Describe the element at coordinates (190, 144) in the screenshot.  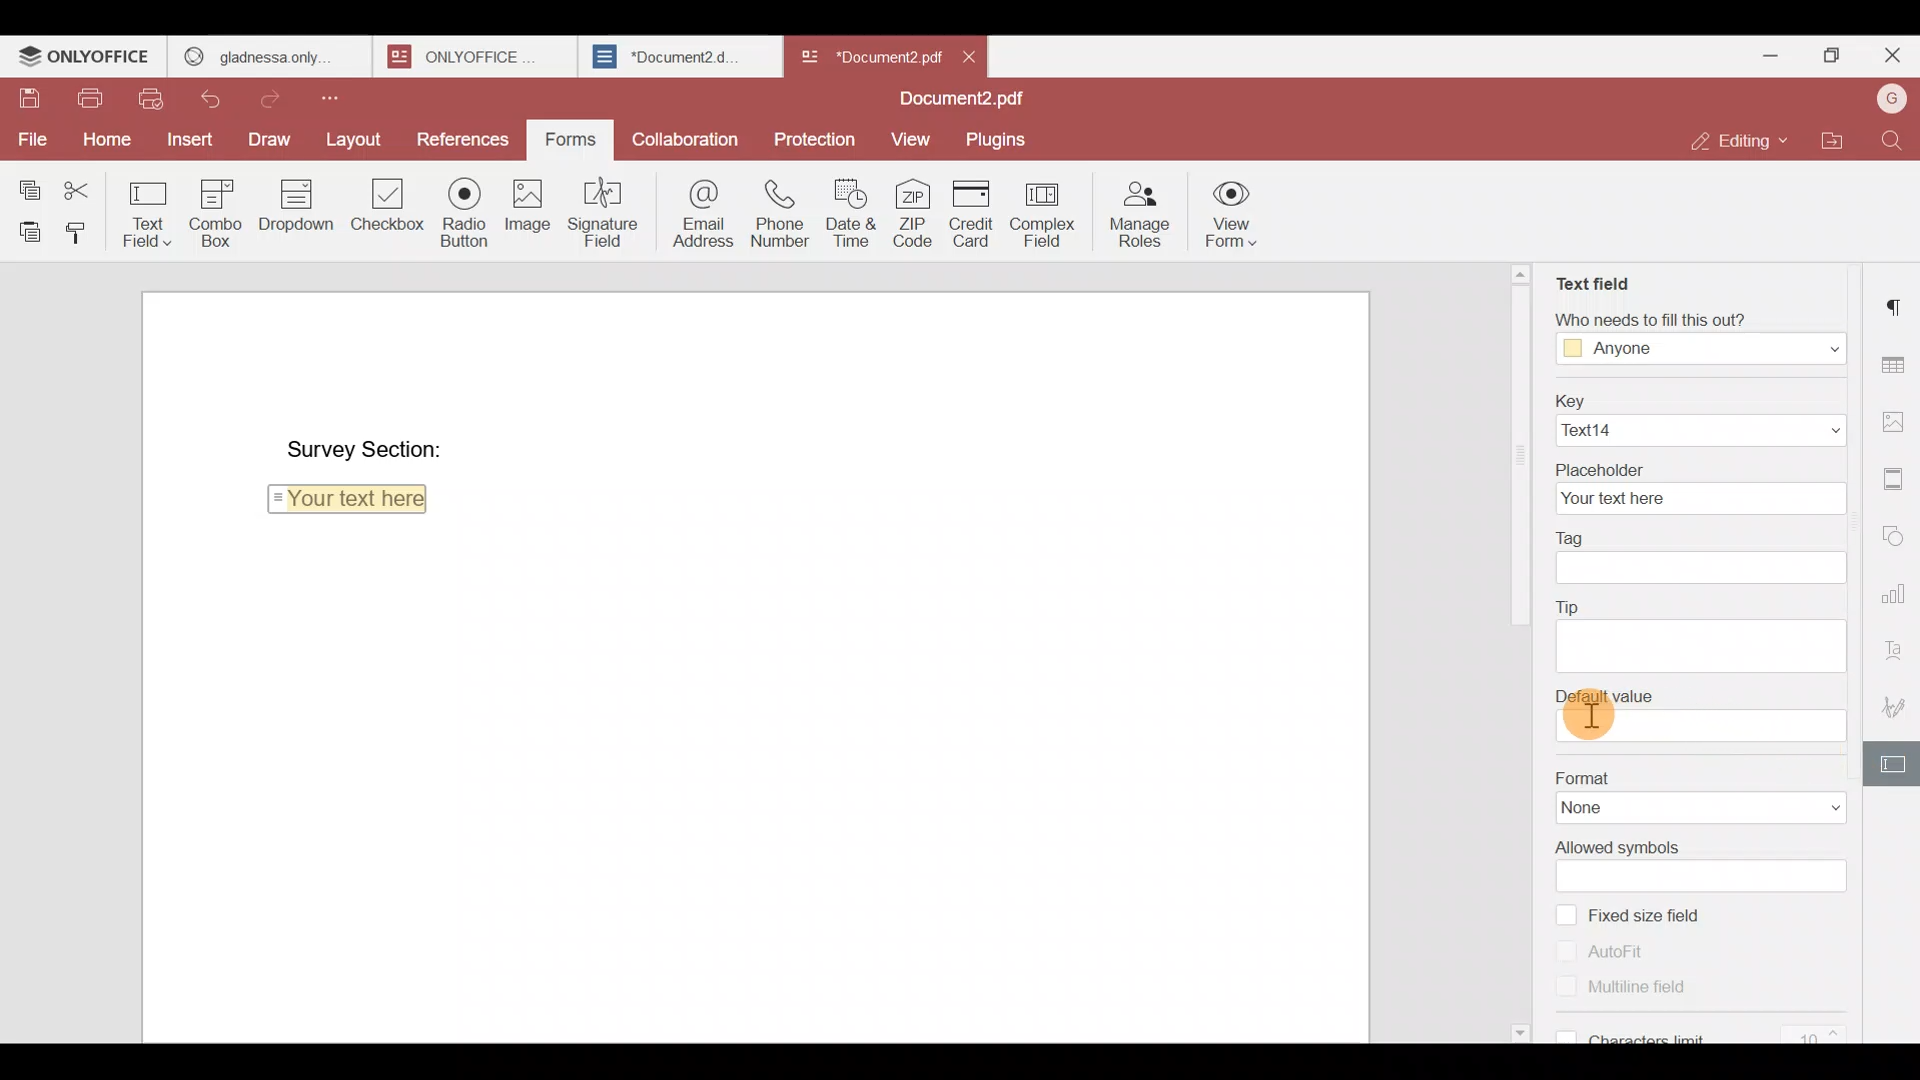
I see `Insert` at that location.